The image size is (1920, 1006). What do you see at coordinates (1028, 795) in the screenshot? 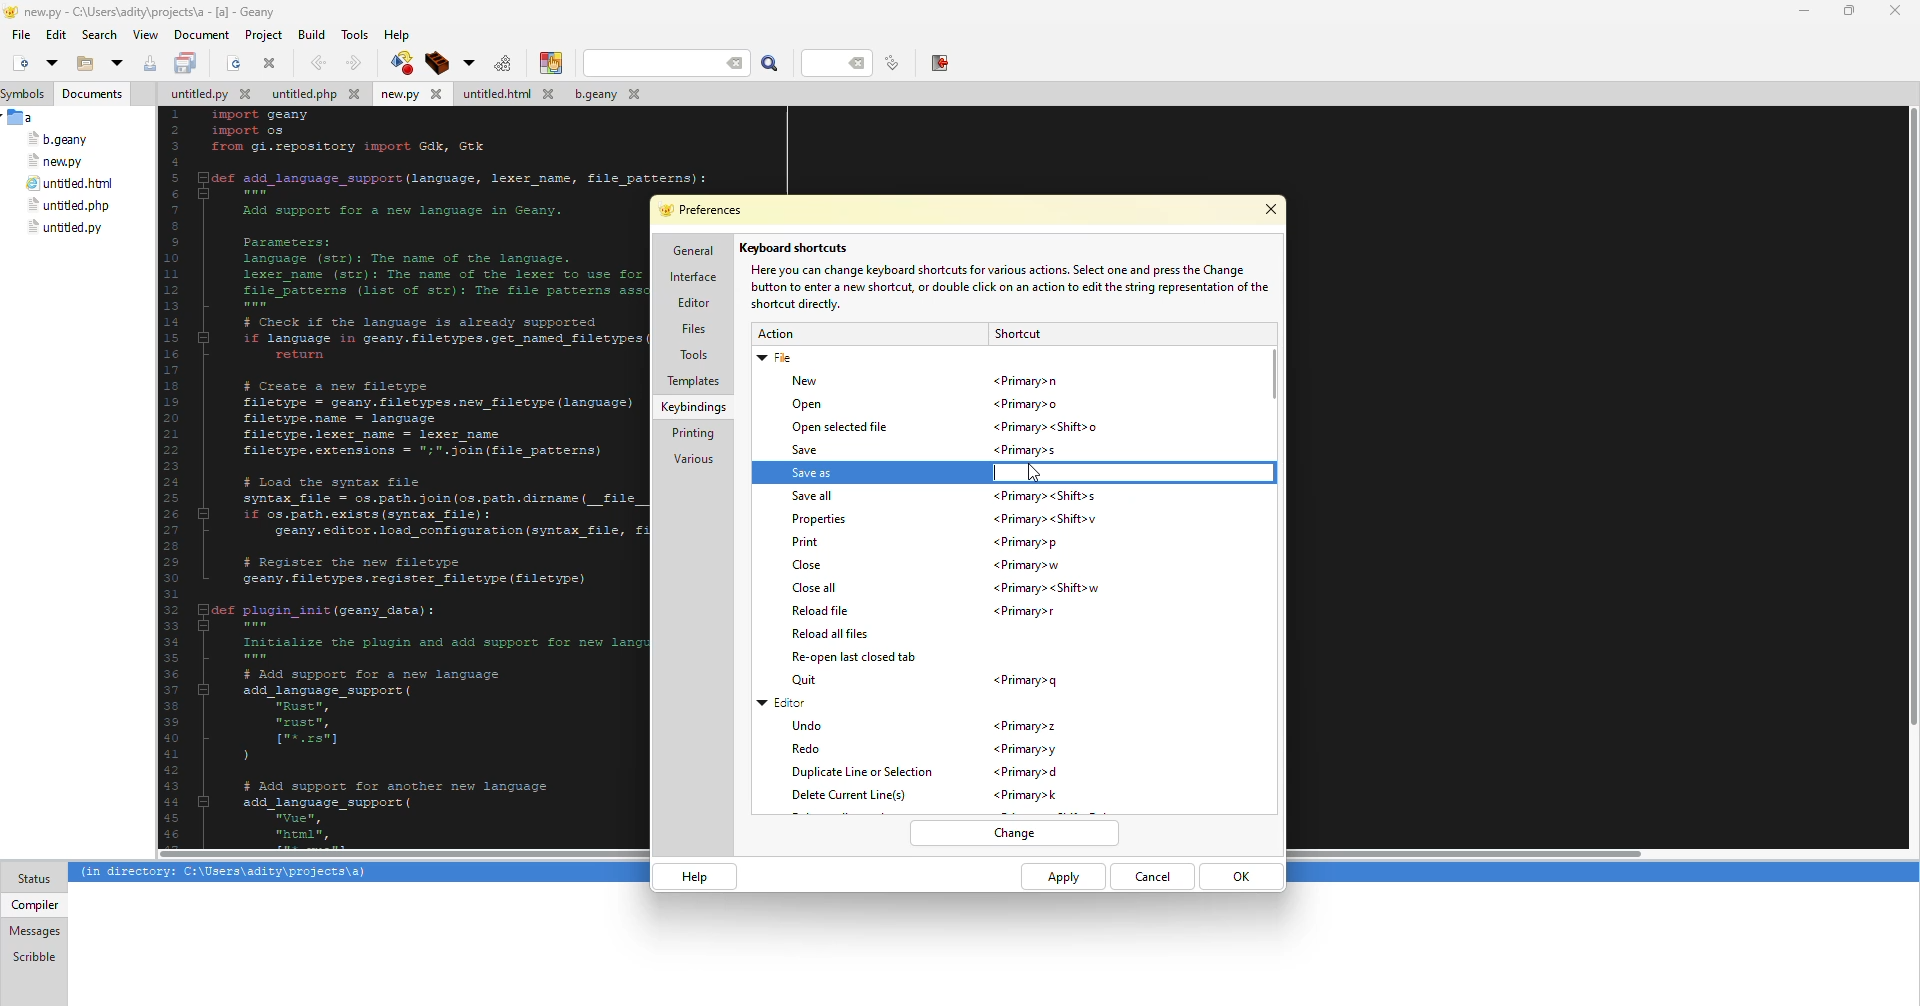
I see `shortcut` at bounding box center [1028, 795].